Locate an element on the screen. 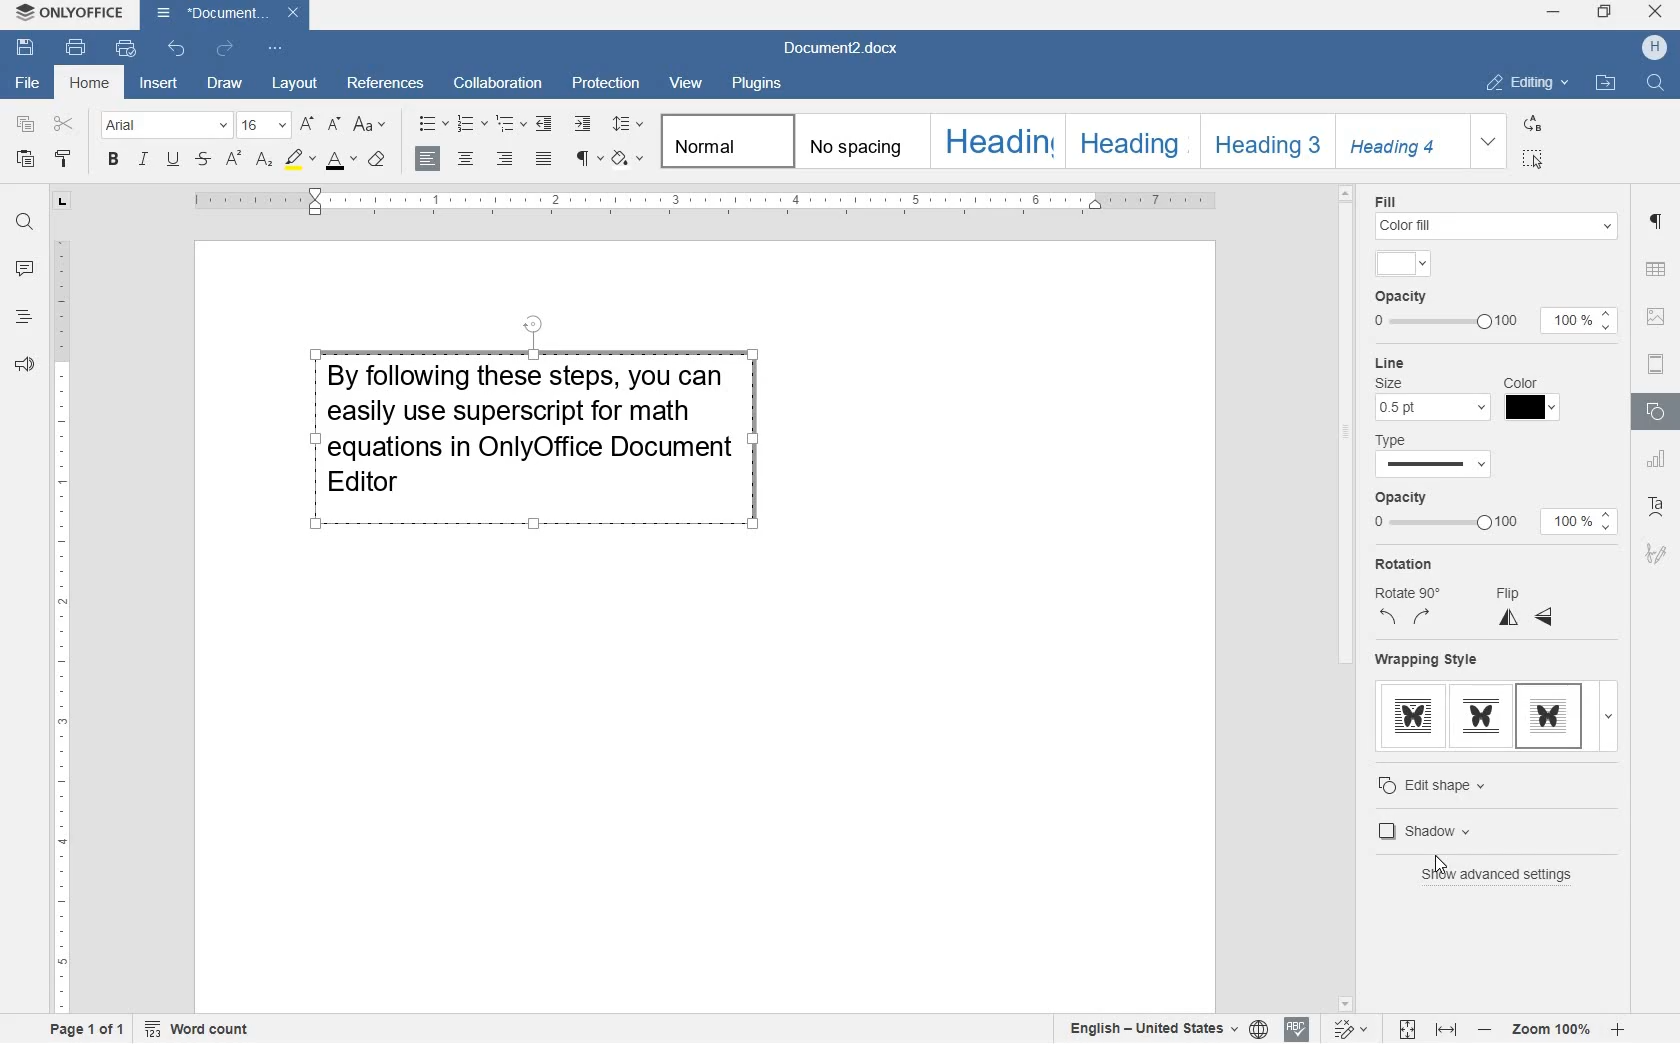 The height and width of the screenshot is (1044, 1680). rotation is located at coordinates (1405, 593).